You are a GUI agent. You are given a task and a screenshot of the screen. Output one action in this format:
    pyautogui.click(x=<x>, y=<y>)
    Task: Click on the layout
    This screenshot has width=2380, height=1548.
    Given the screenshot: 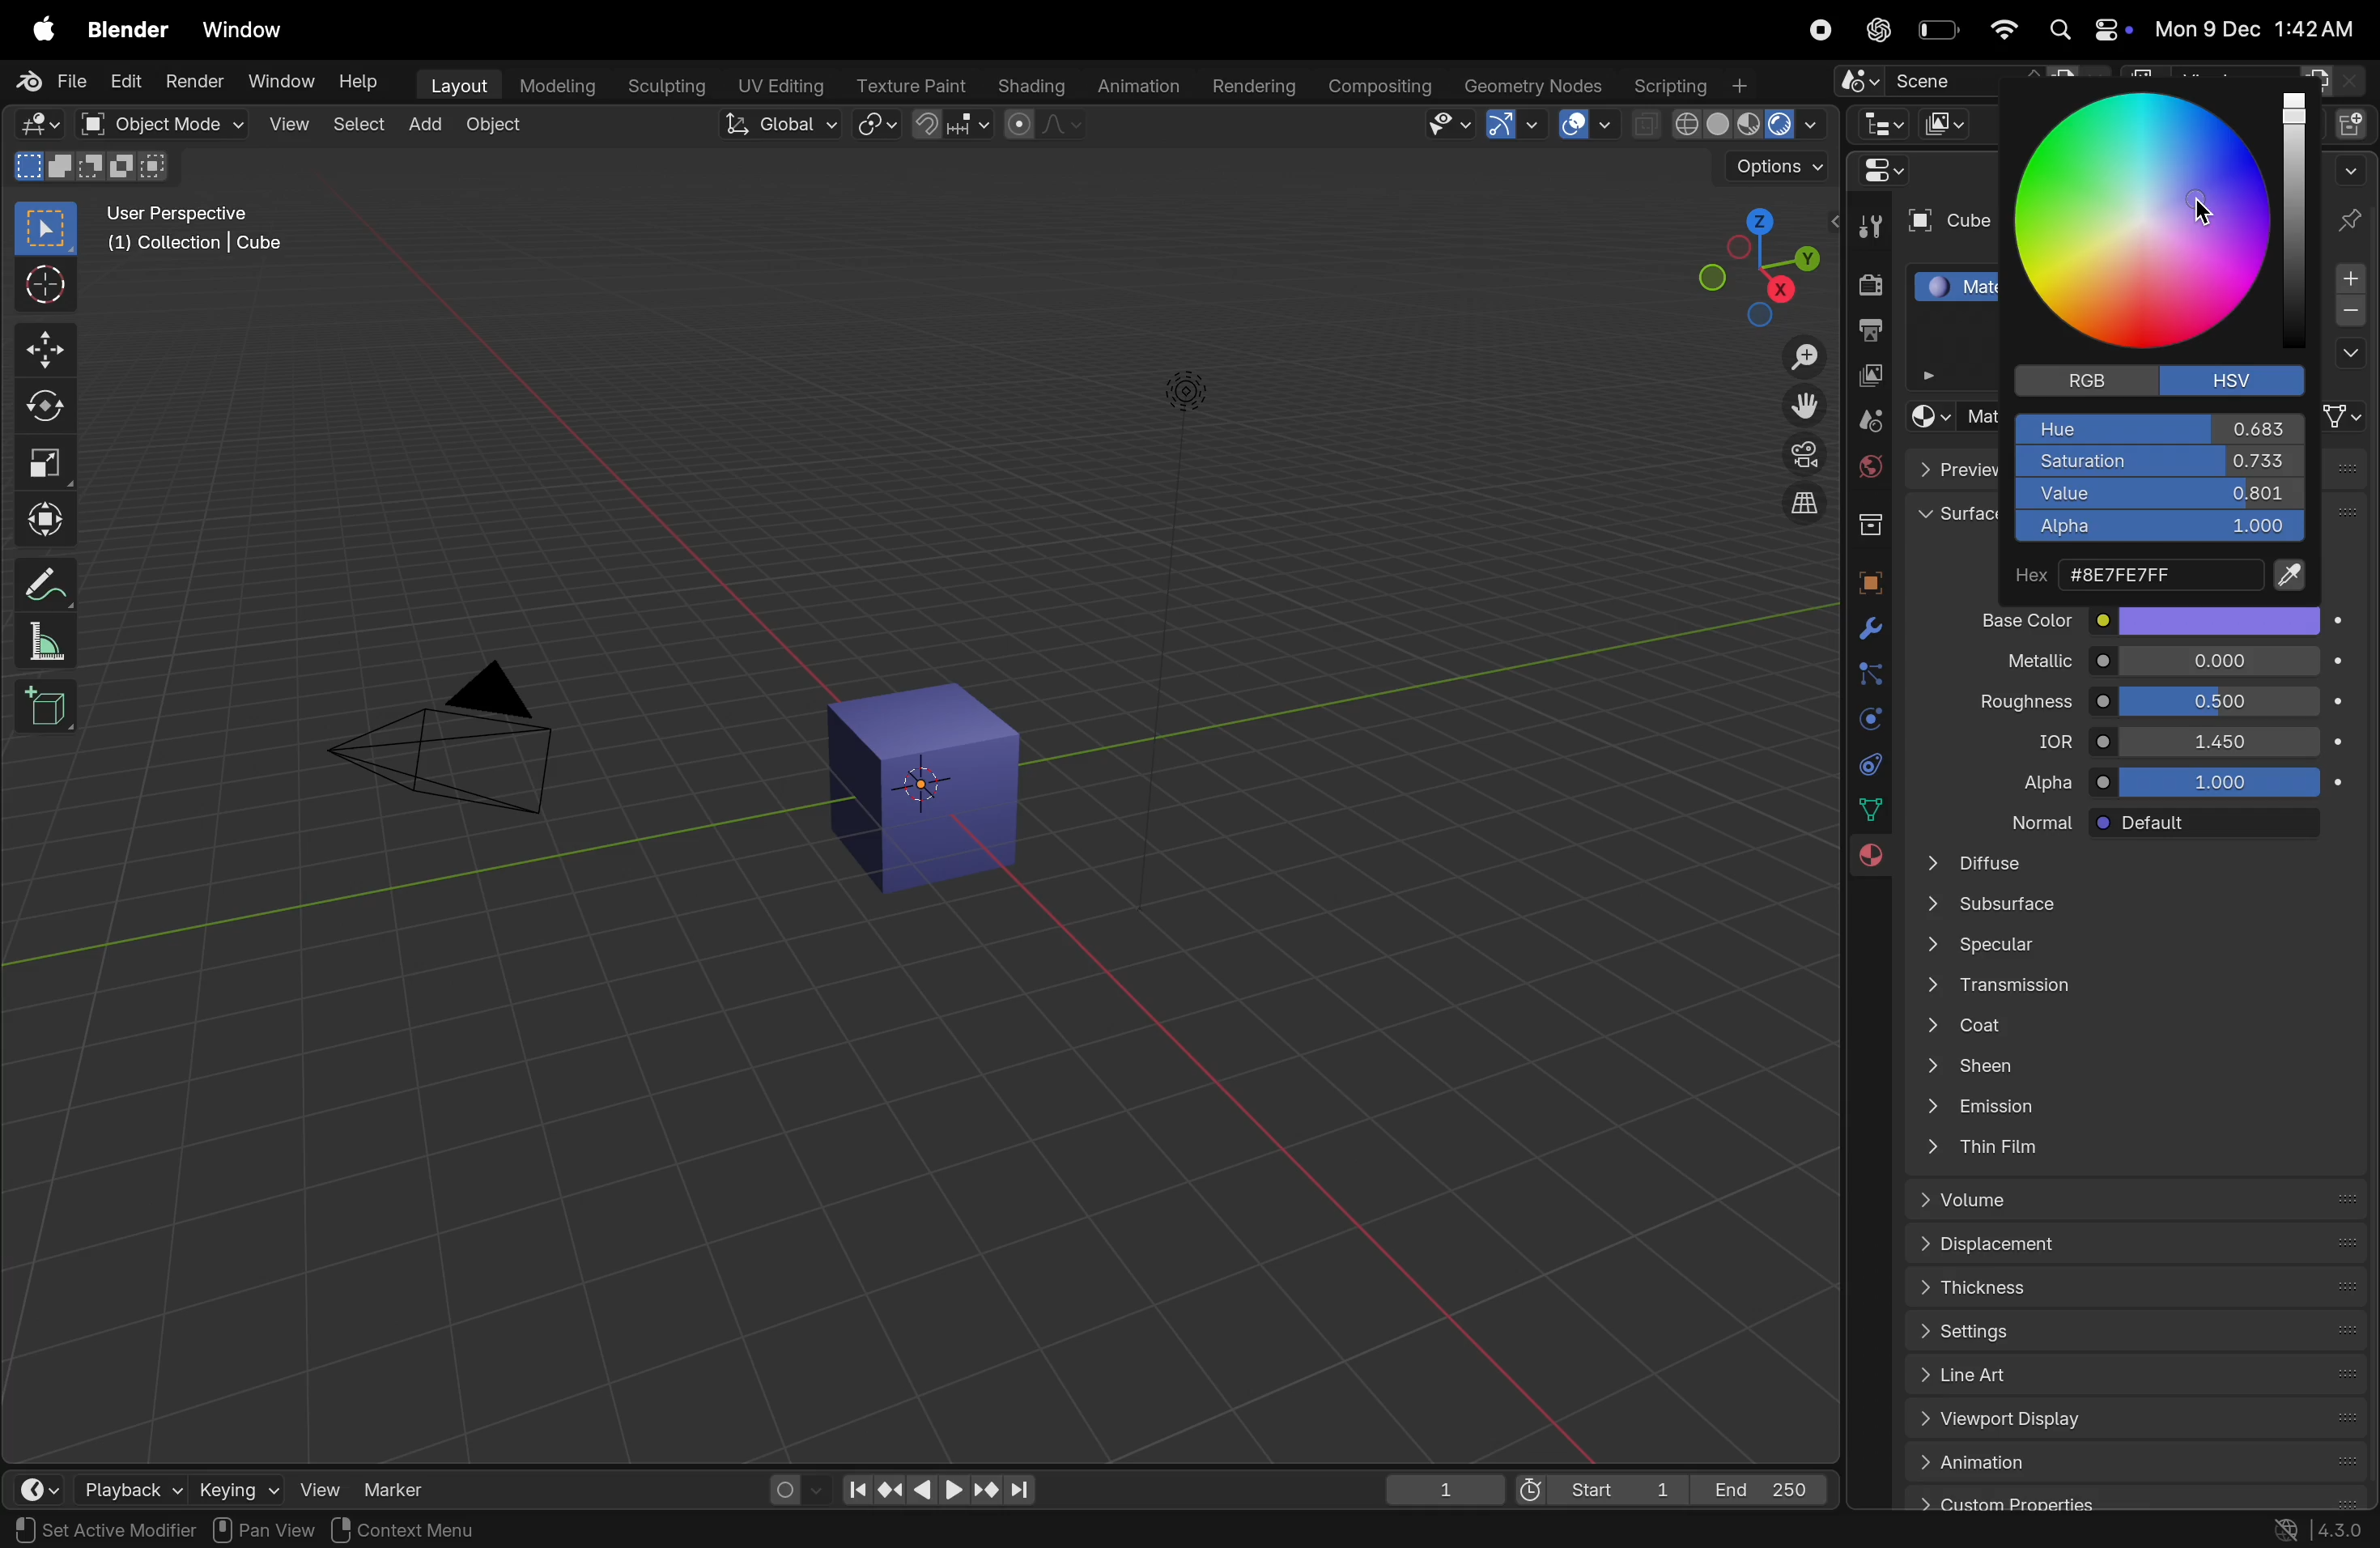 What is the action you would take?
    pyautogui.click(x=456, y=87)
    